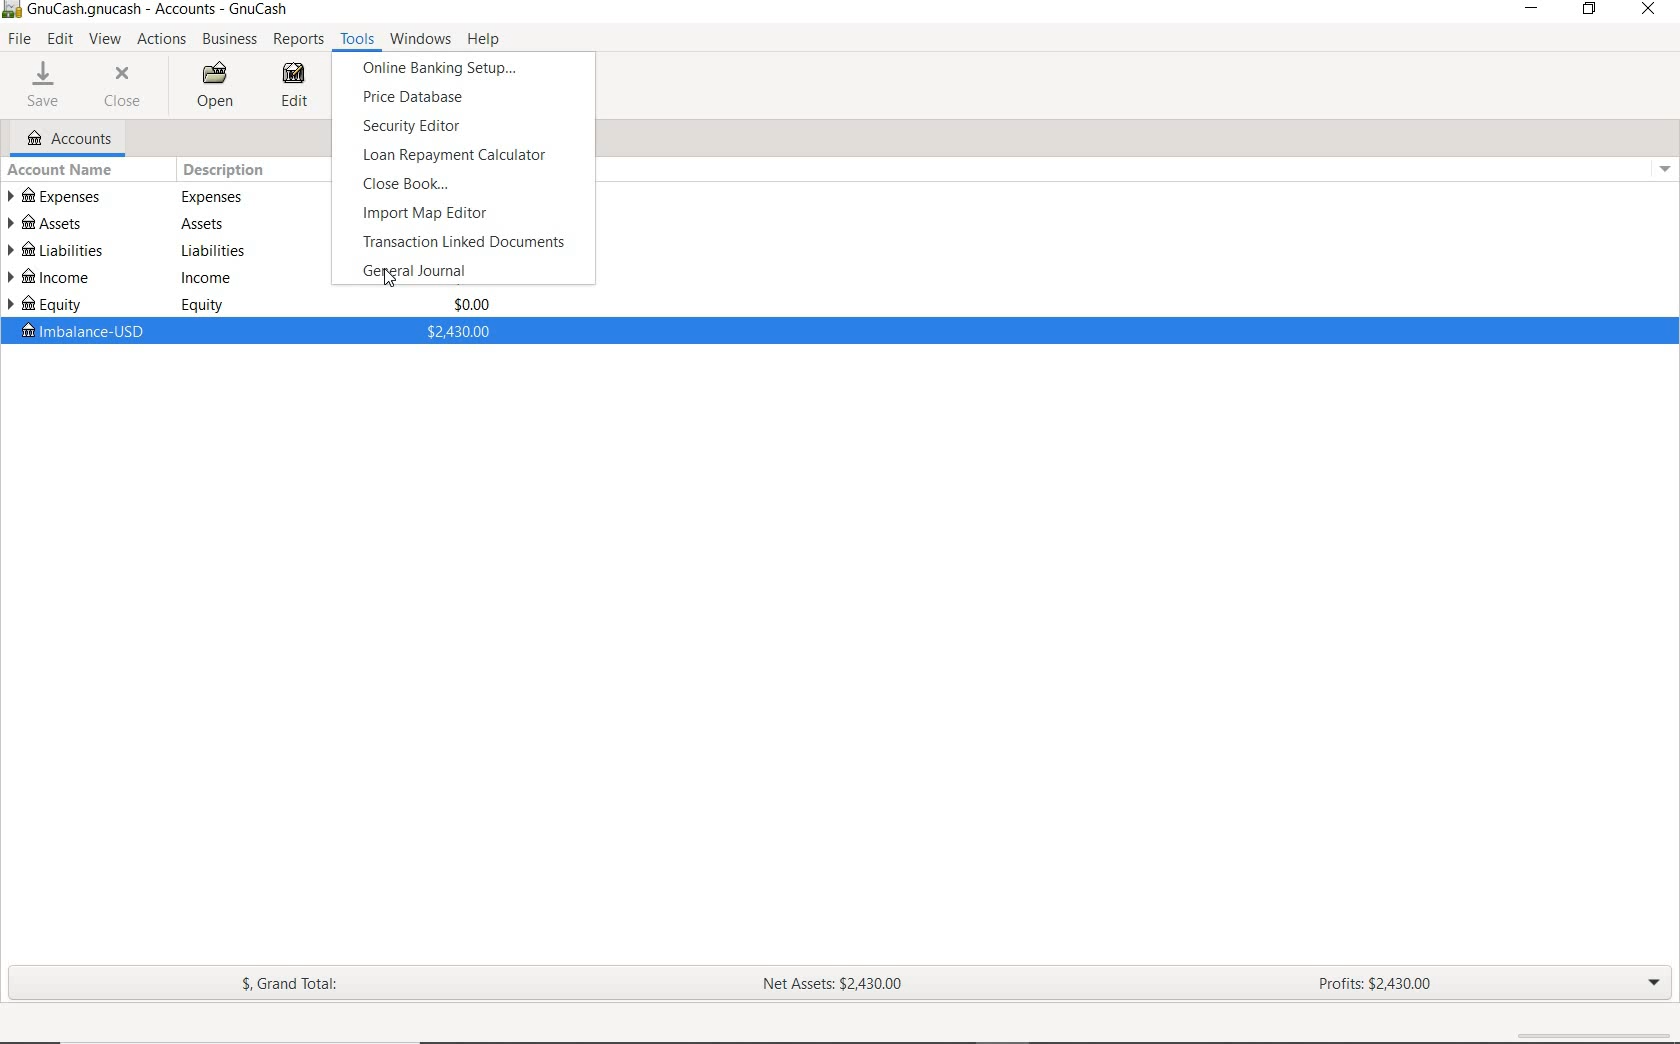 The height and width of the screenshot is (1044, 1680). Describe the element at coordinates (1534, 12) in the screenshot. I see `MINIMIZE` at that location.